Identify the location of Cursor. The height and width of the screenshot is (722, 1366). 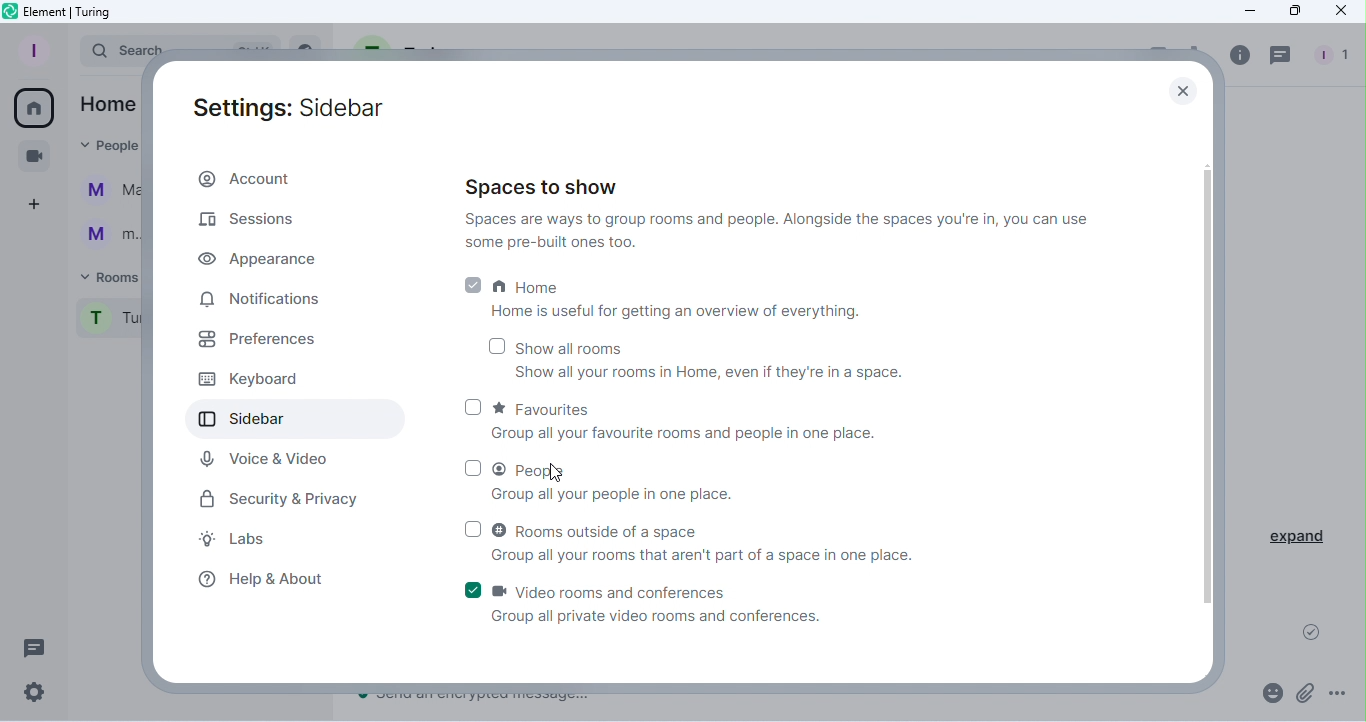
(552, 471).